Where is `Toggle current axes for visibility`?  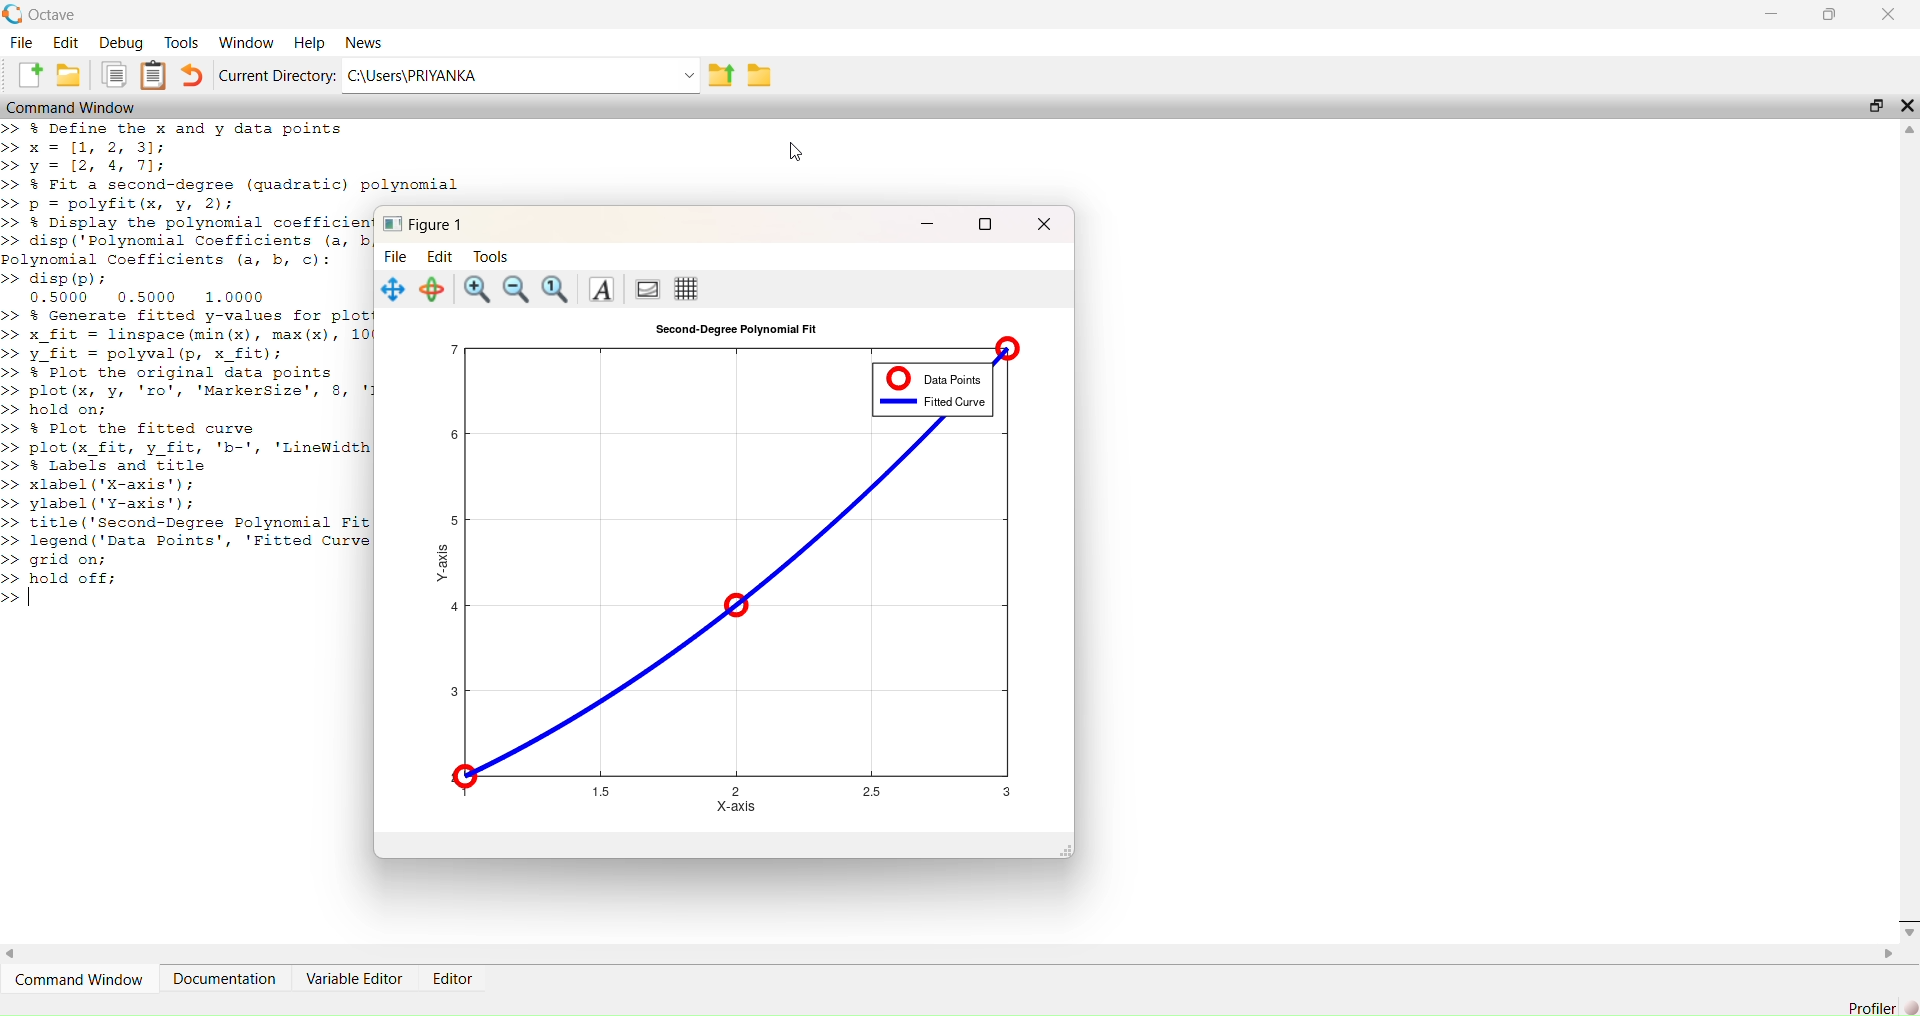
Toggle current axes for visibility is located at coordinates (647, 289).